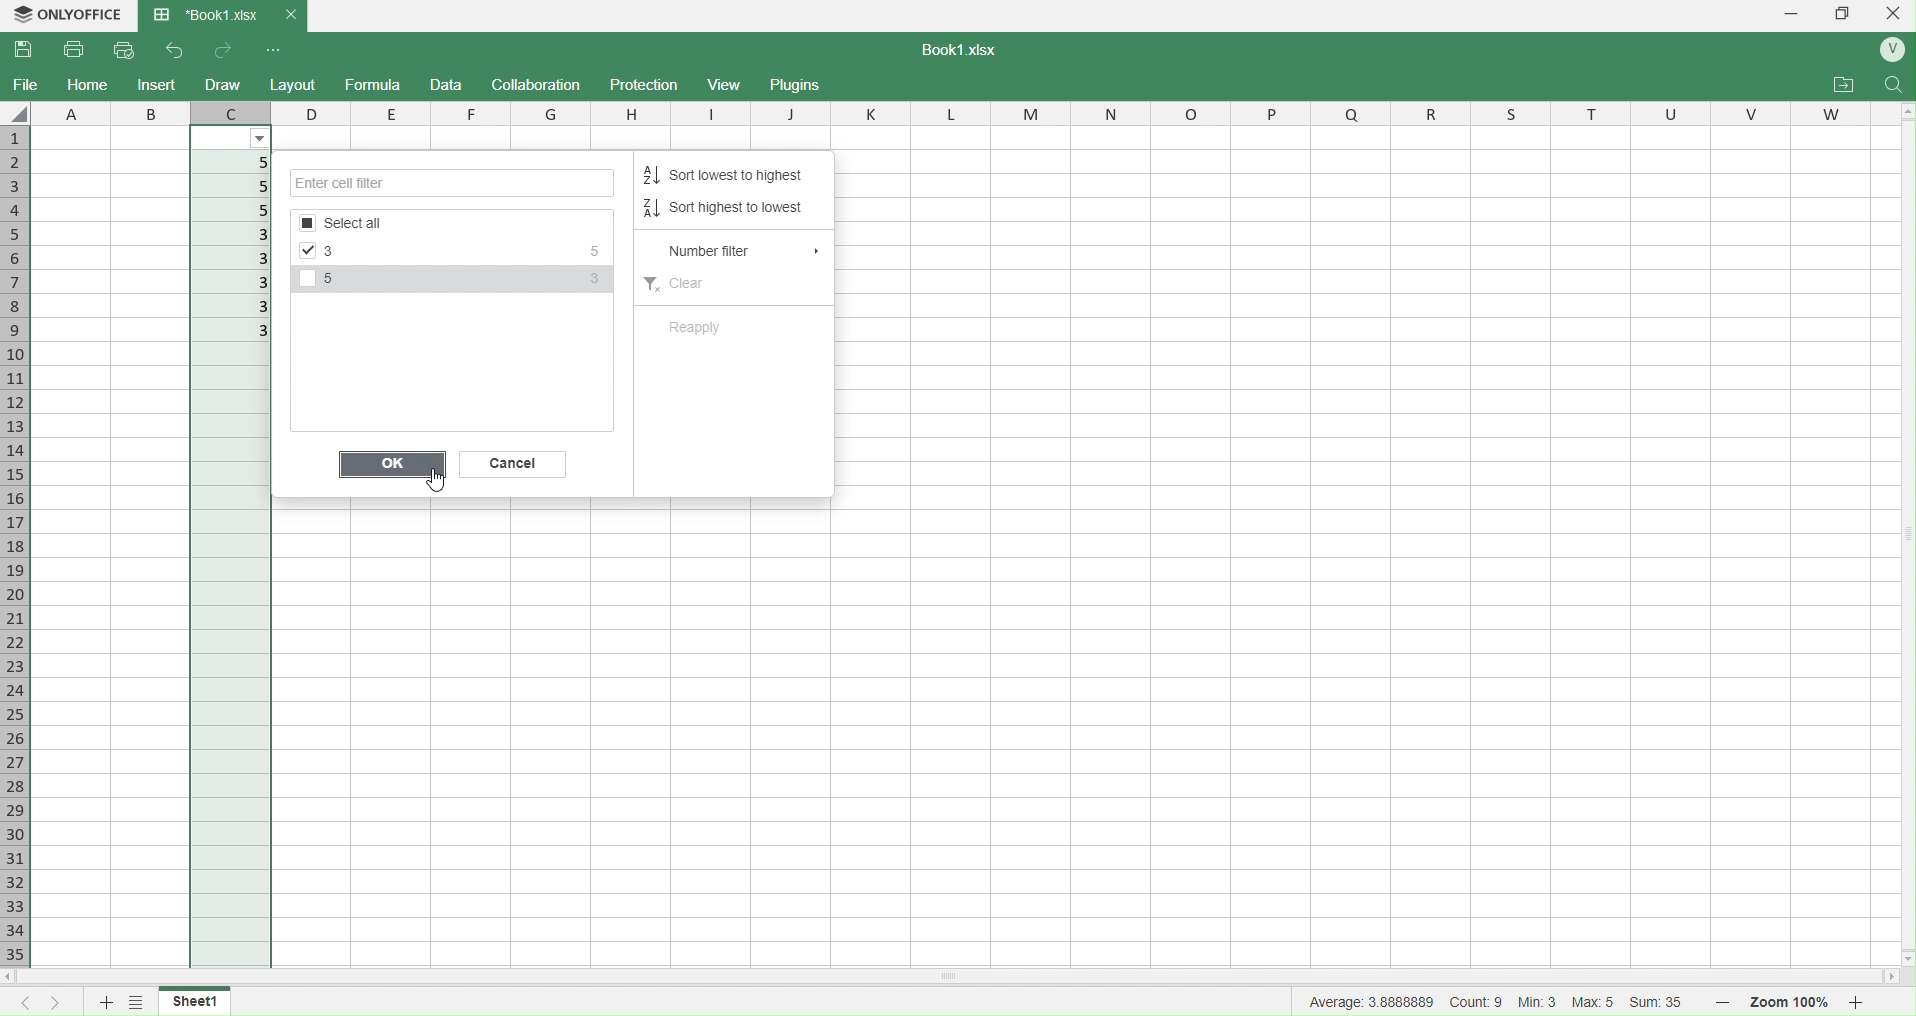 This screenshot has width=1916, height=1016. What do you see at coordinates (19, 113) in the screenshot?
I see `select all` at bounding box center [19, 113].